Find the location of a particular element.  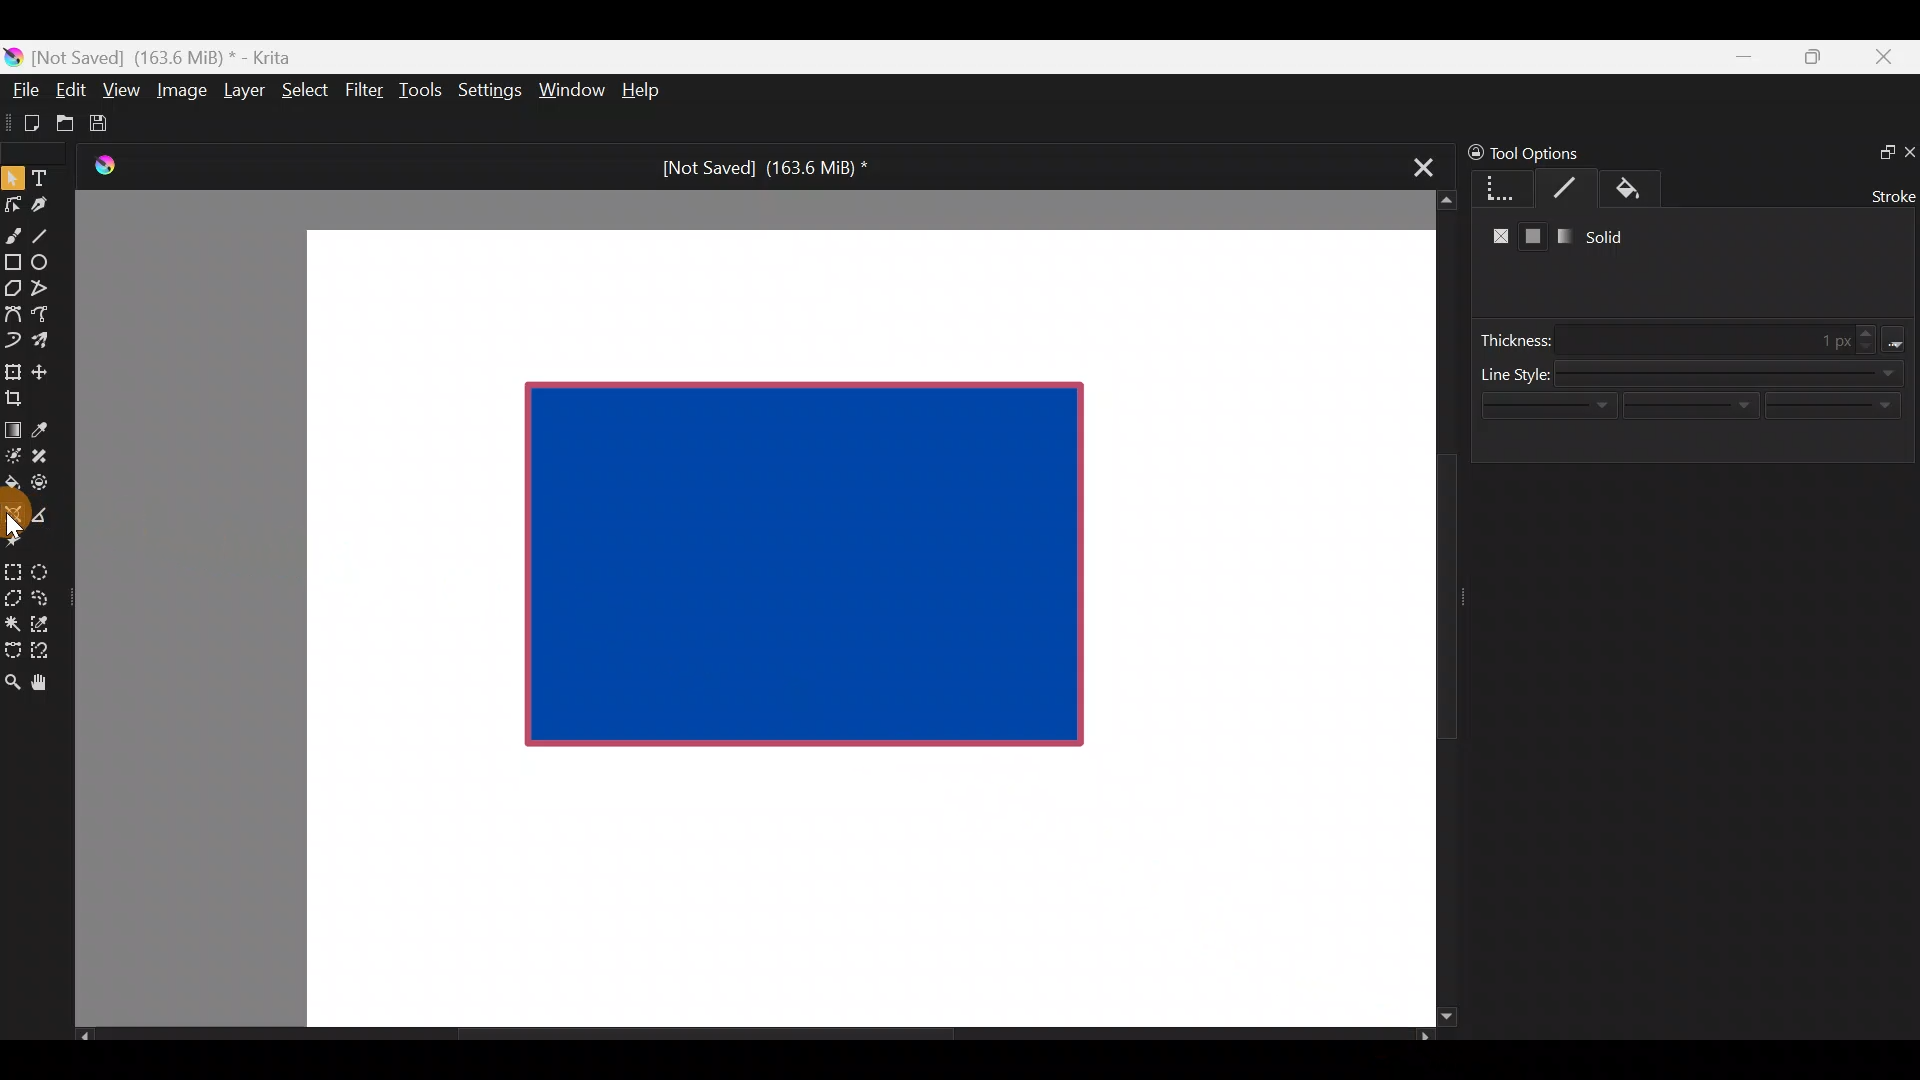

Elliptical selection tool is located at coordinates (47, 569).